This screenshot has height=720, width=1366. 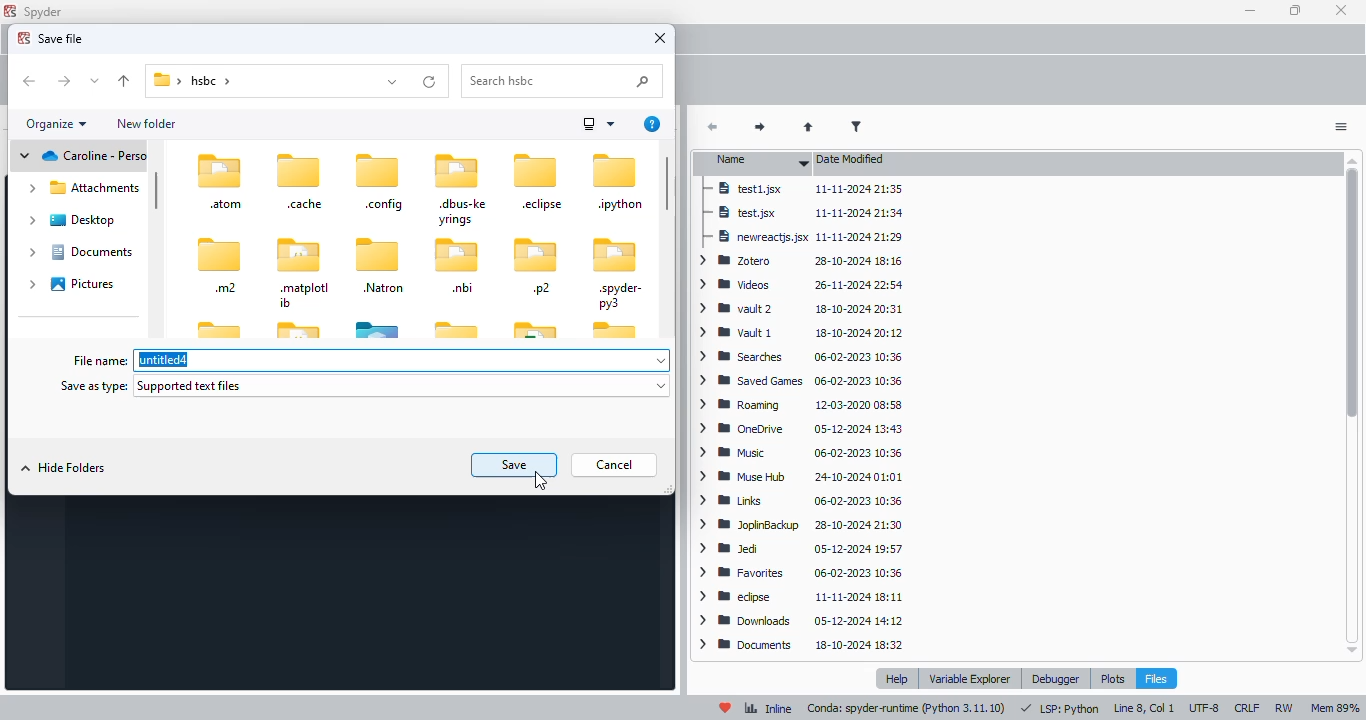 What do you see at coordinates (757, 162) in the screenshot?
I see `name` at bounding box center [757, 162].